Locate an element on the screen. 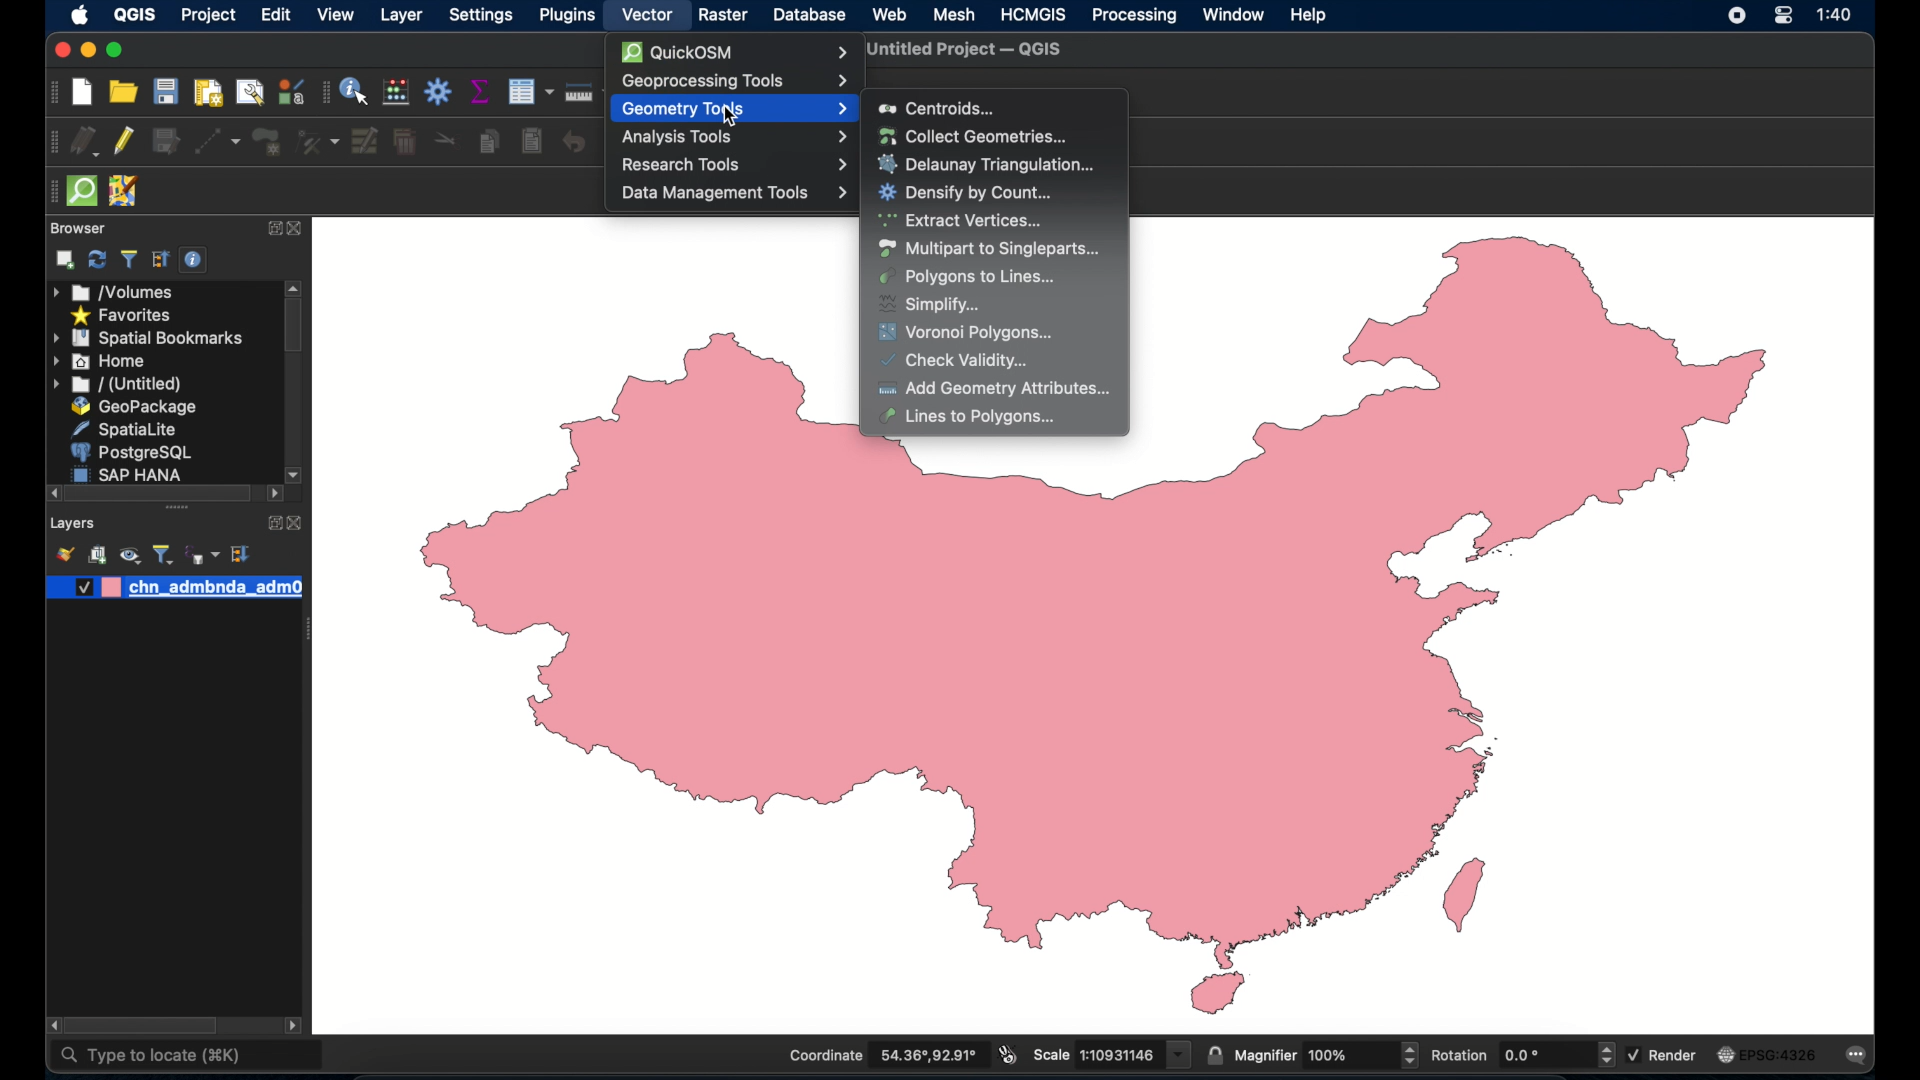  quick osm is located at coordinates (734, 52).